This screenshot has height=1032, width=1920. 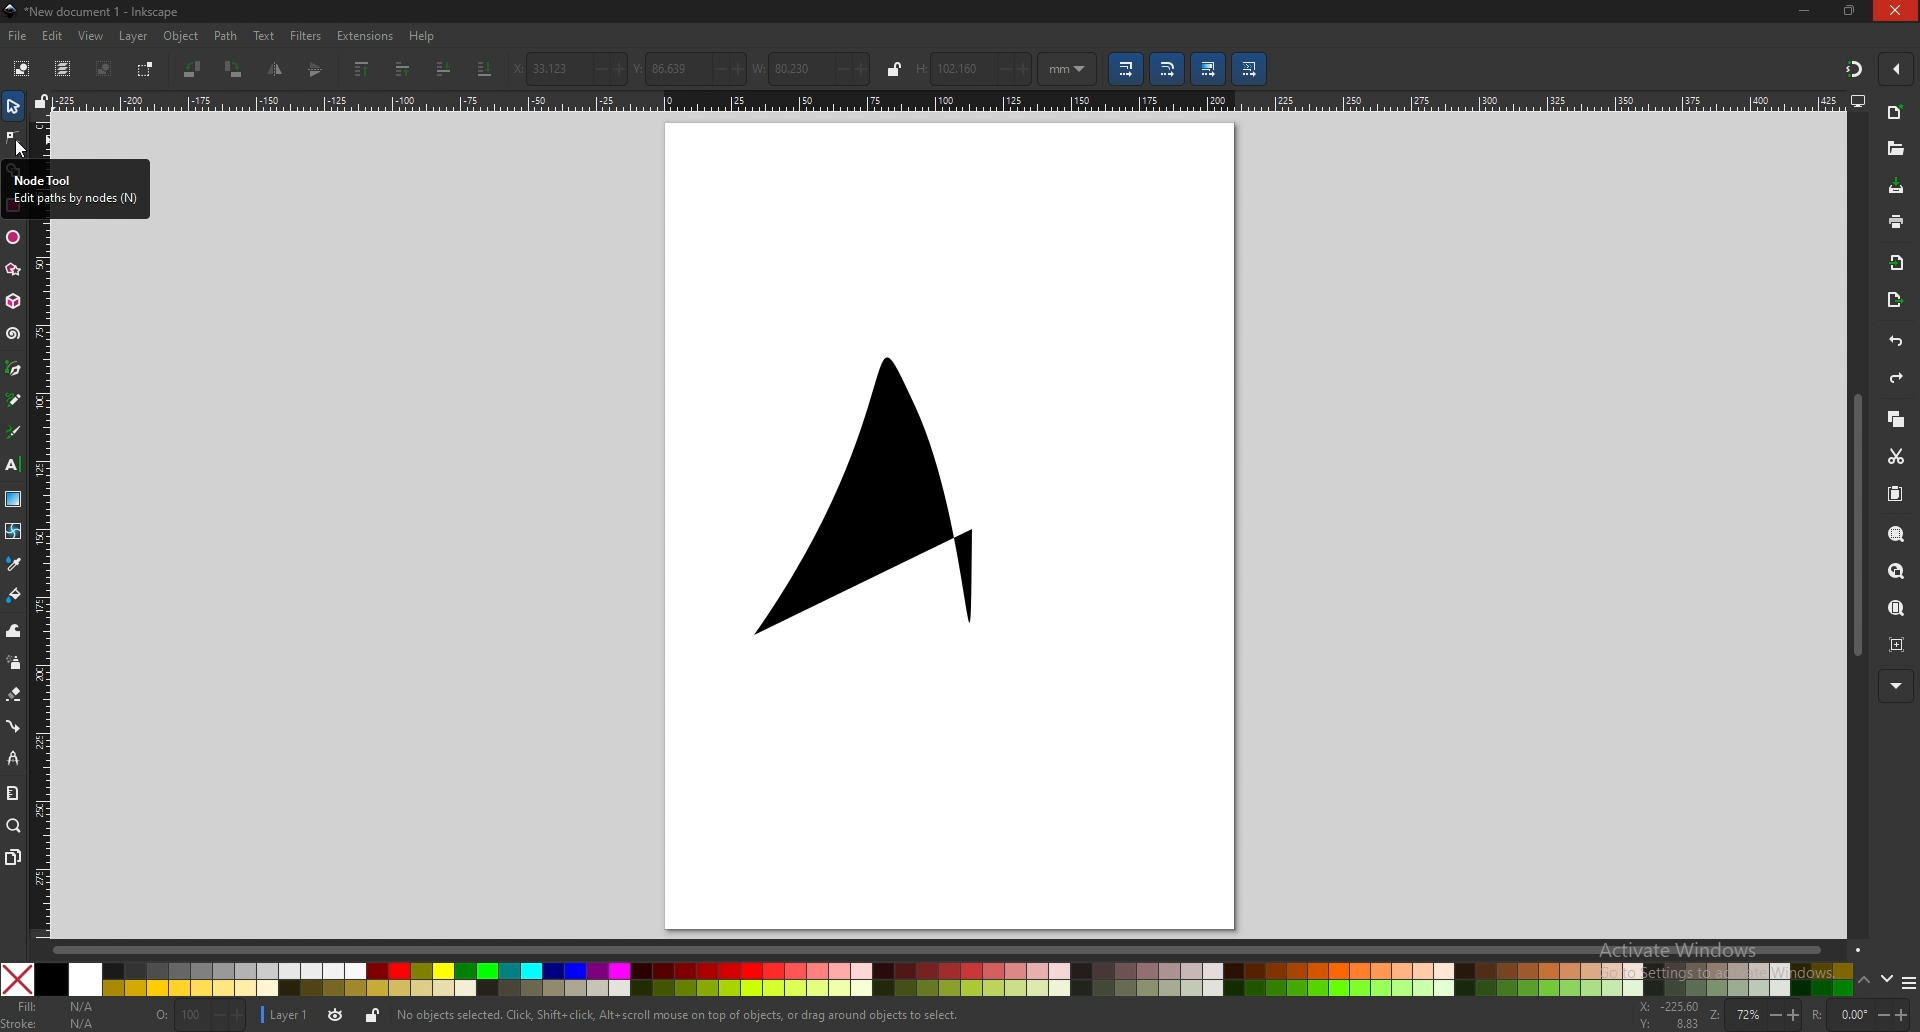 What do you see at coordinates (15, 302) in the screenshot?
I see `3d box` at bounding box center [15, 302].